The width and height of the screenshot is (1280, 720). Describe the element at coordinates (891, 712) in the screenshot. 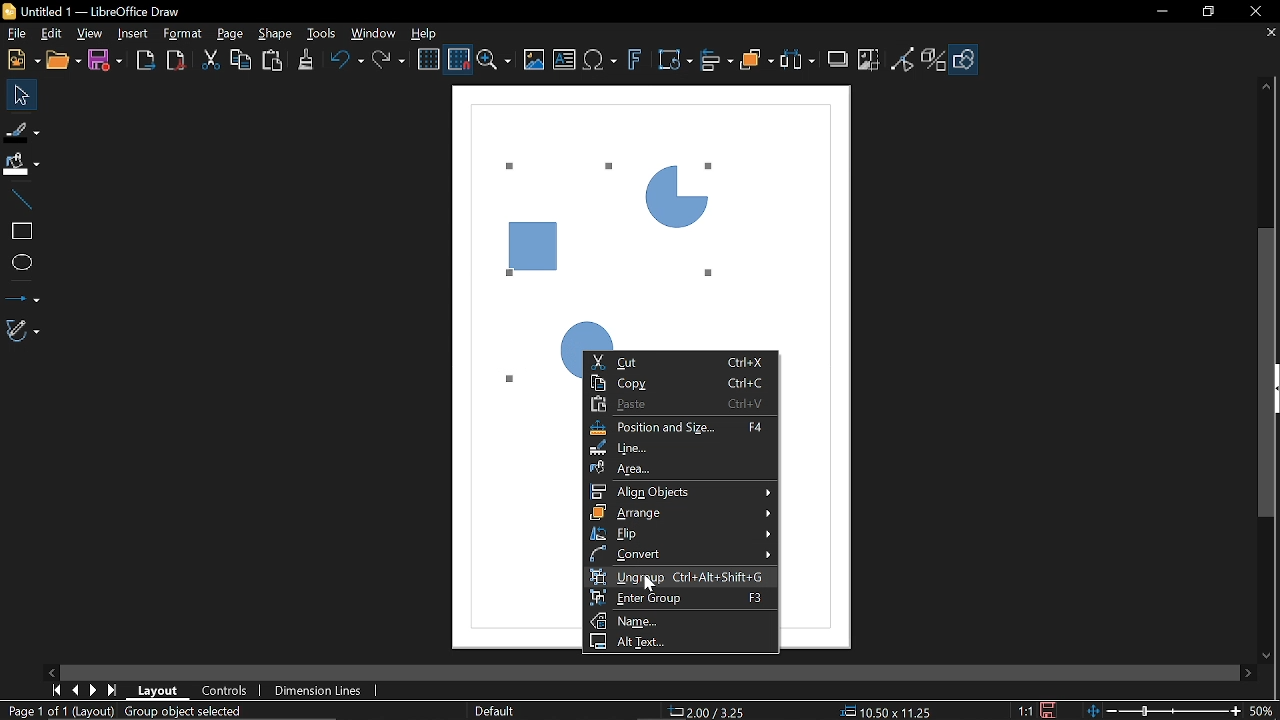

I see `Size` at that location.